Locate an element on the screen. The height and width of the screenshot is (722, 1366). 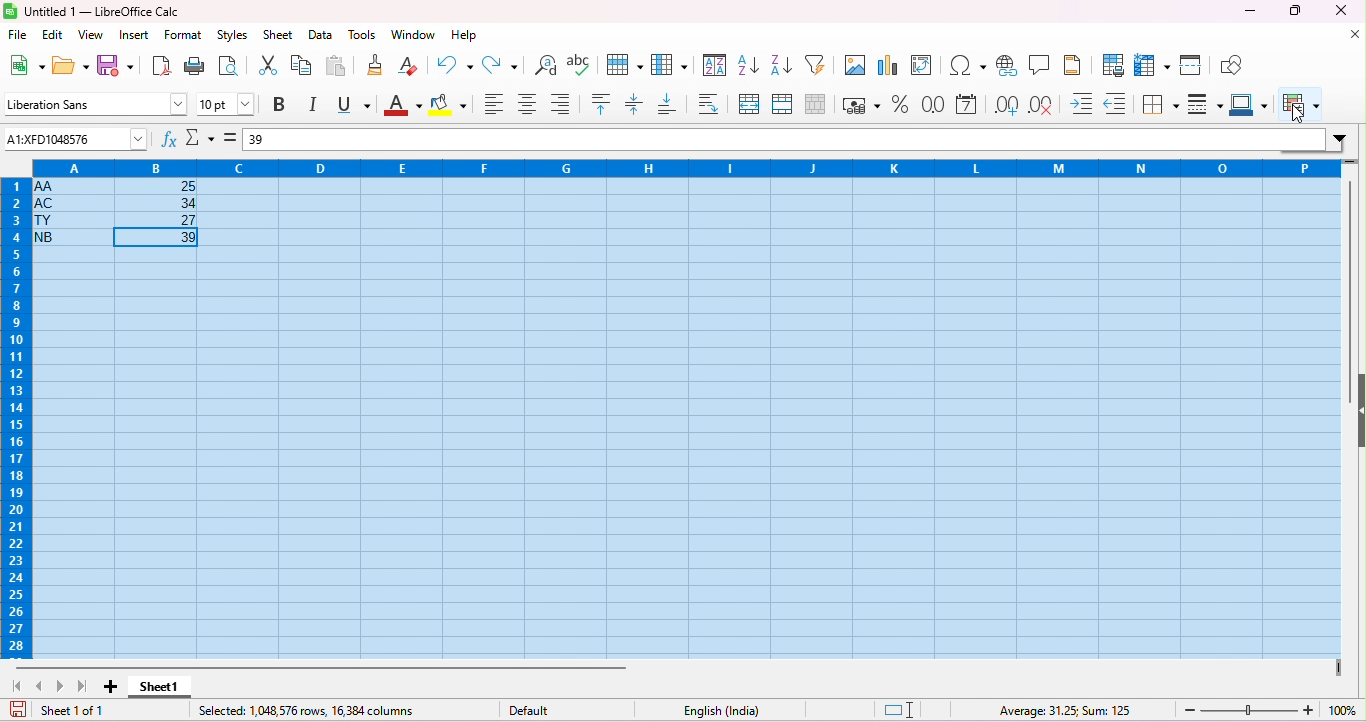
close is located at coordinates (1354, 35).